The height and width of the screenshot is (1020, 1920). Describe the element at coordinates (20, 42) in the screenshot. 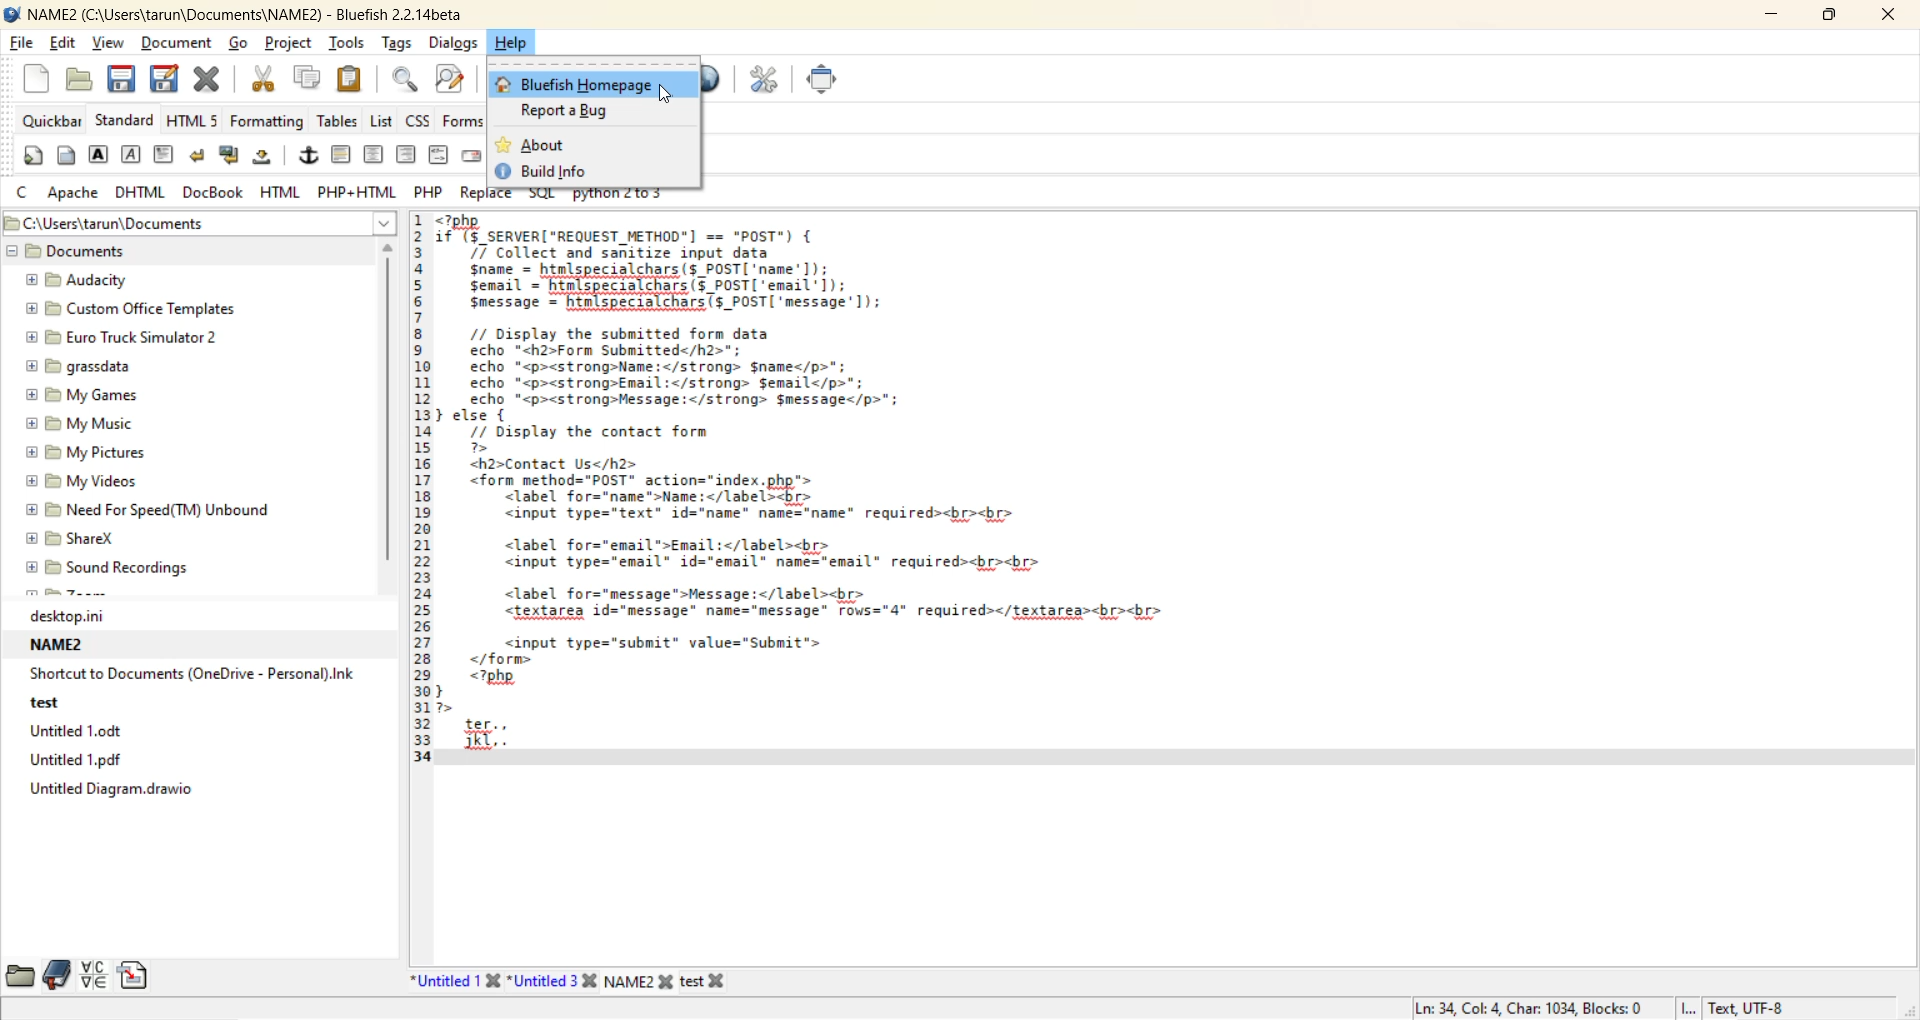

I see `file` at that location.